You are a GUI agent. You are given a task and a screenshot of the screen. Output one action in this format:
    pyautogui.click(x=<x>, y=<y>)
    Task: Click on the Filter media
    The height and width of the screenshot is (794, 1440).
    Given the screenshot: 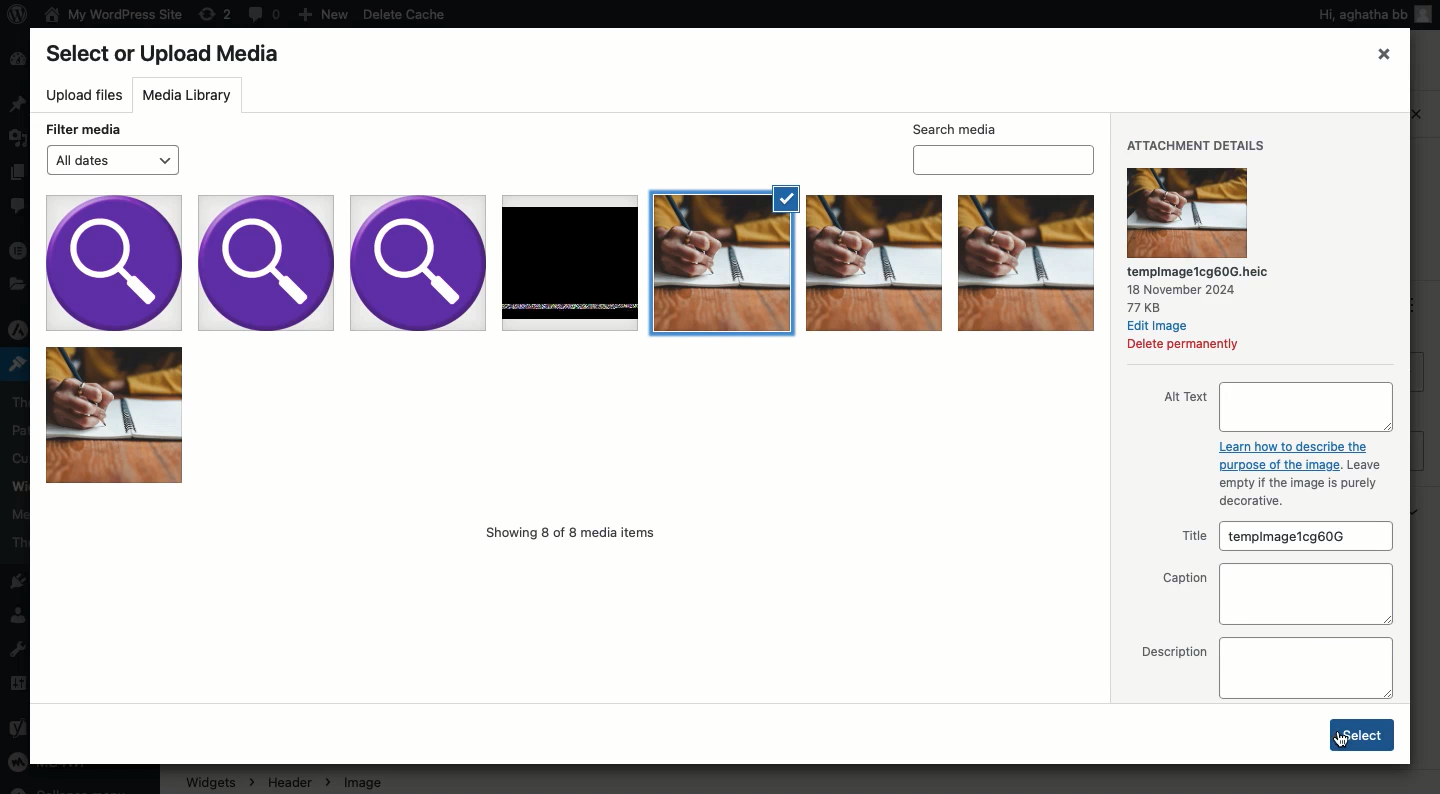 What is the action you would take?
    pyautogui.click(x=85, y=129)
    